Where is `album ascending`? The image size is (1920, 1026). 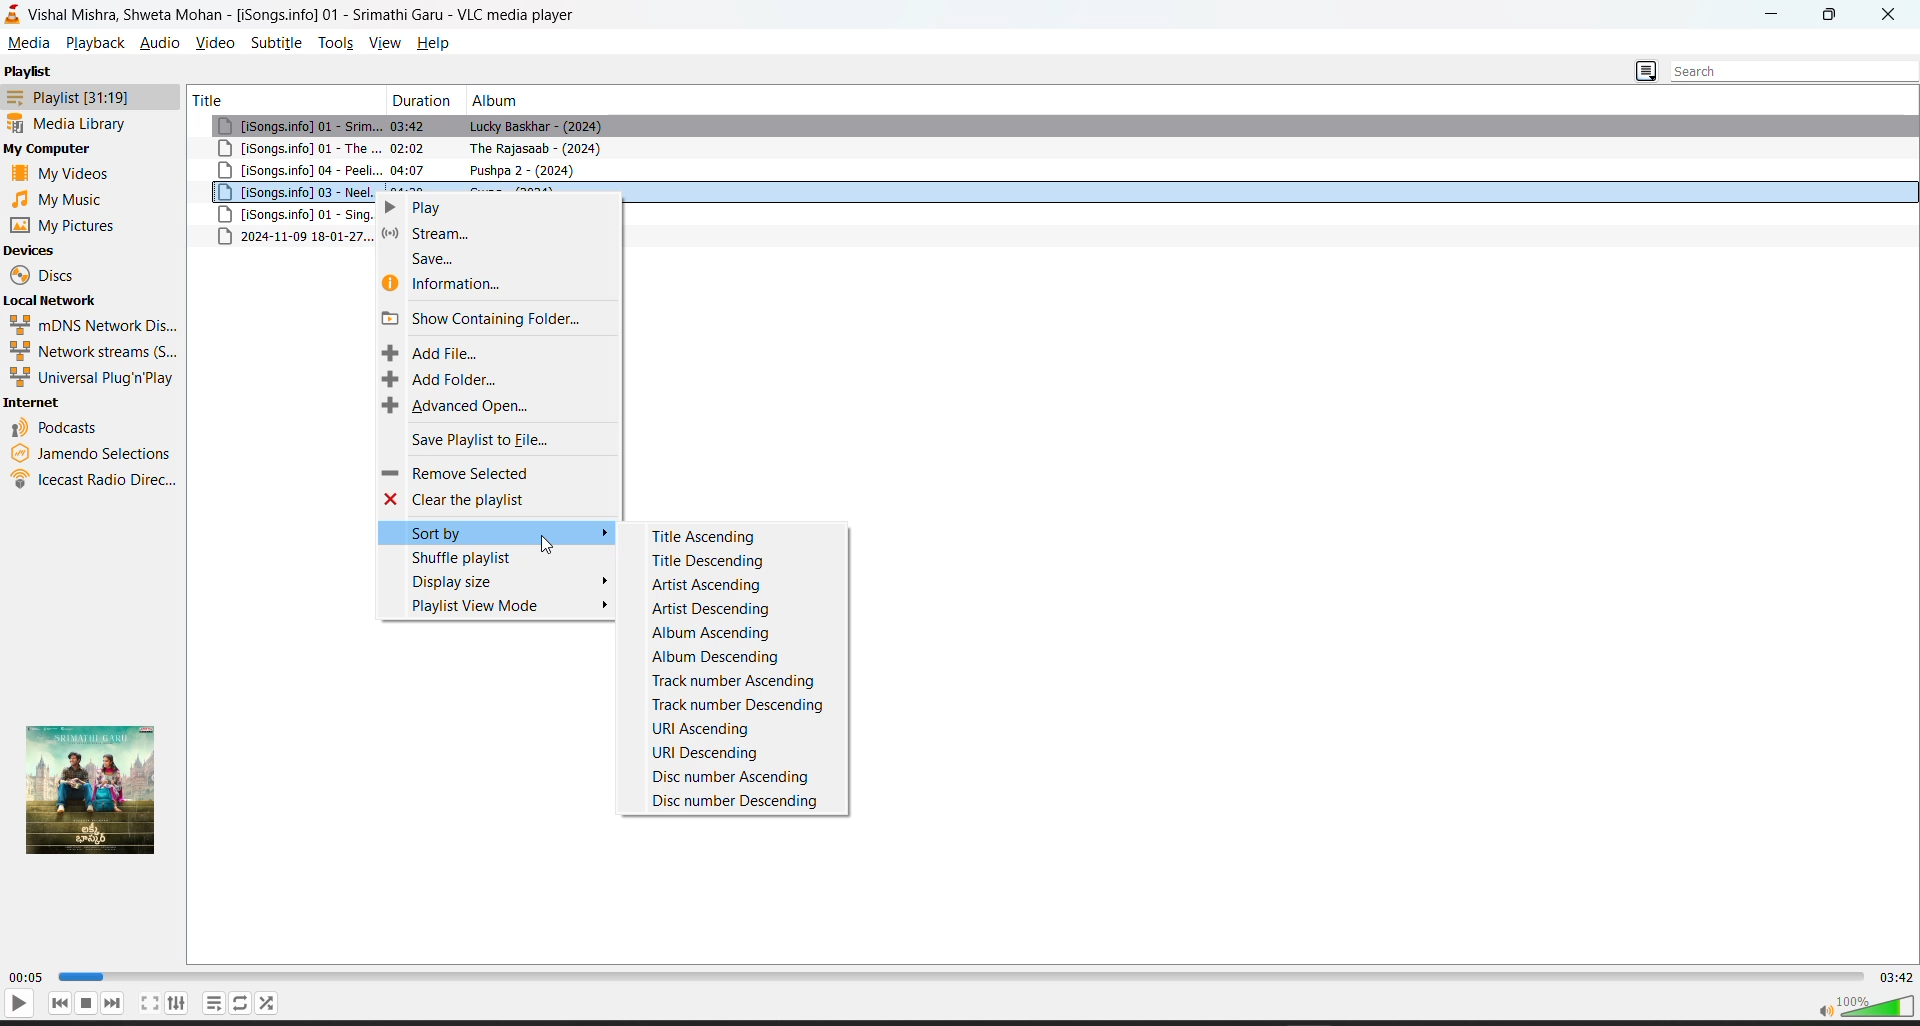
album ascending is located at coordinates (739, 631).